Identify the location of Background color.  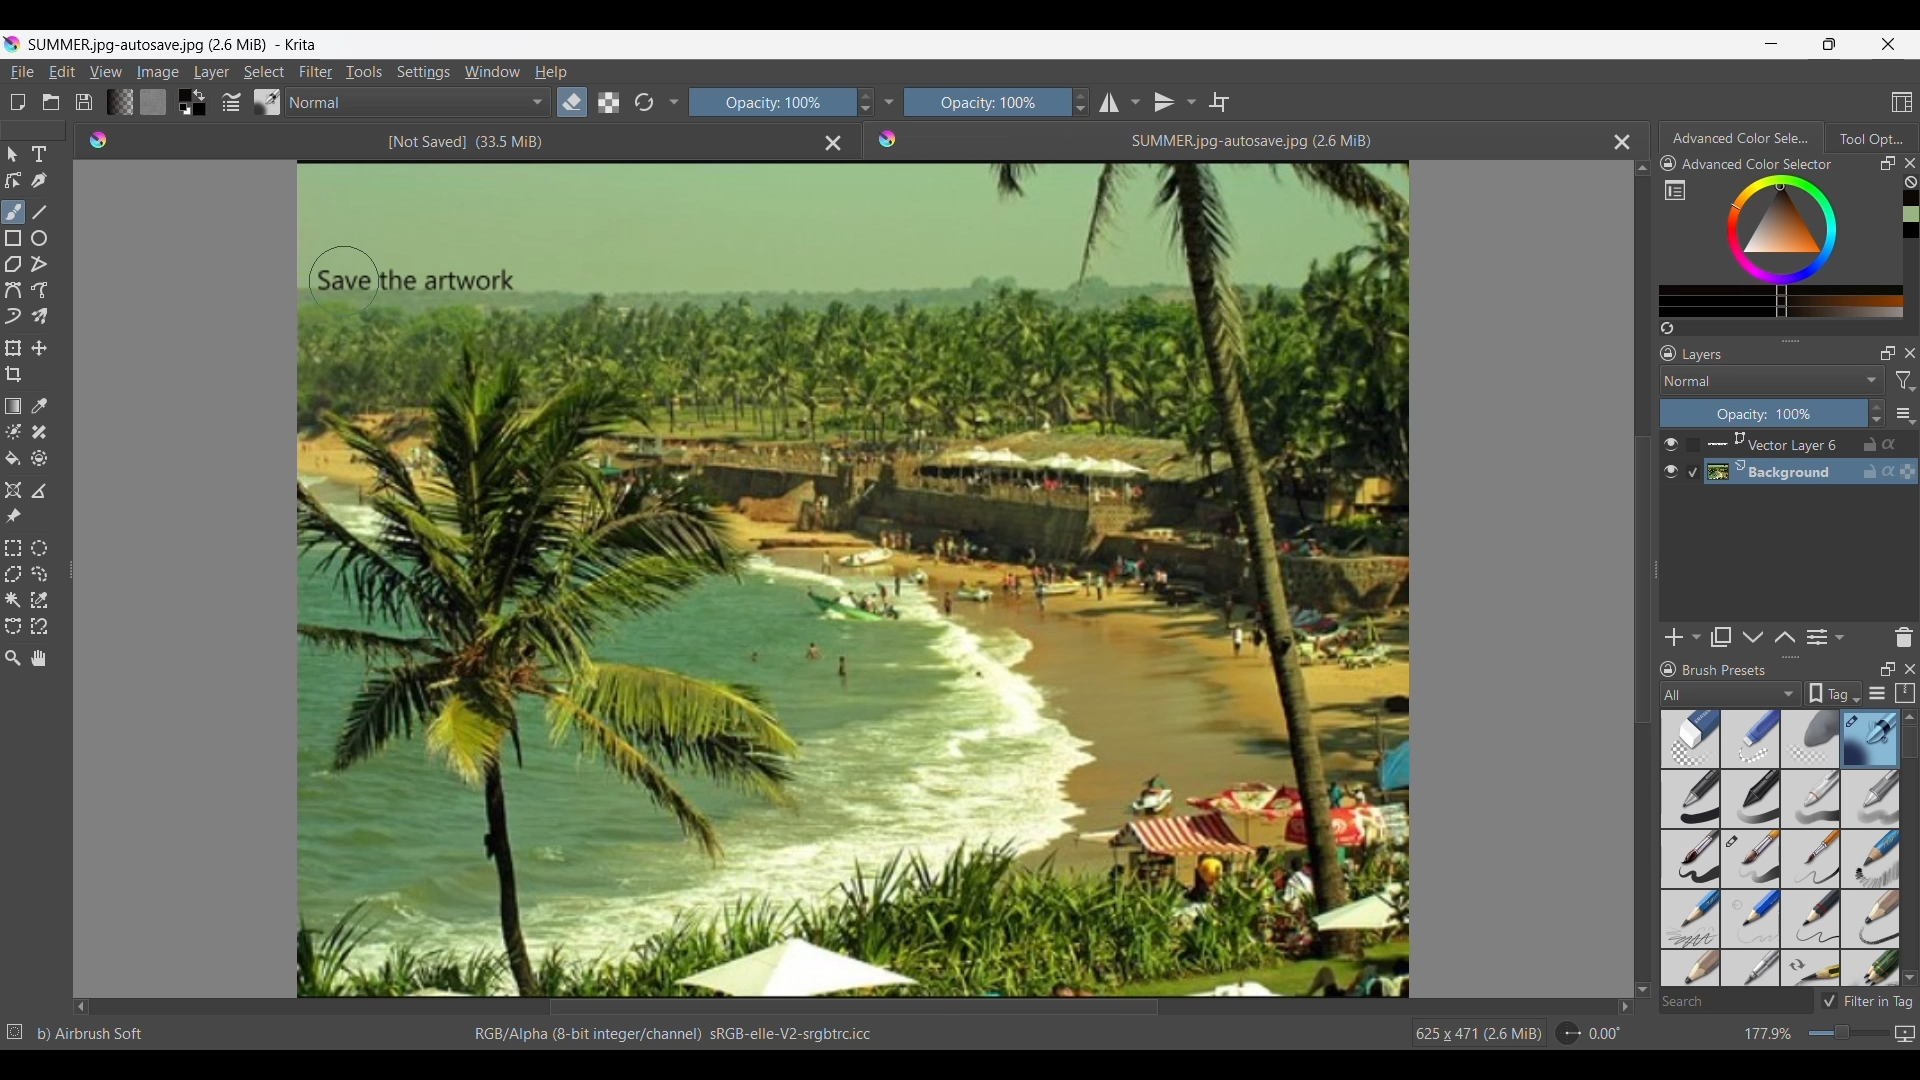
(201, 110).